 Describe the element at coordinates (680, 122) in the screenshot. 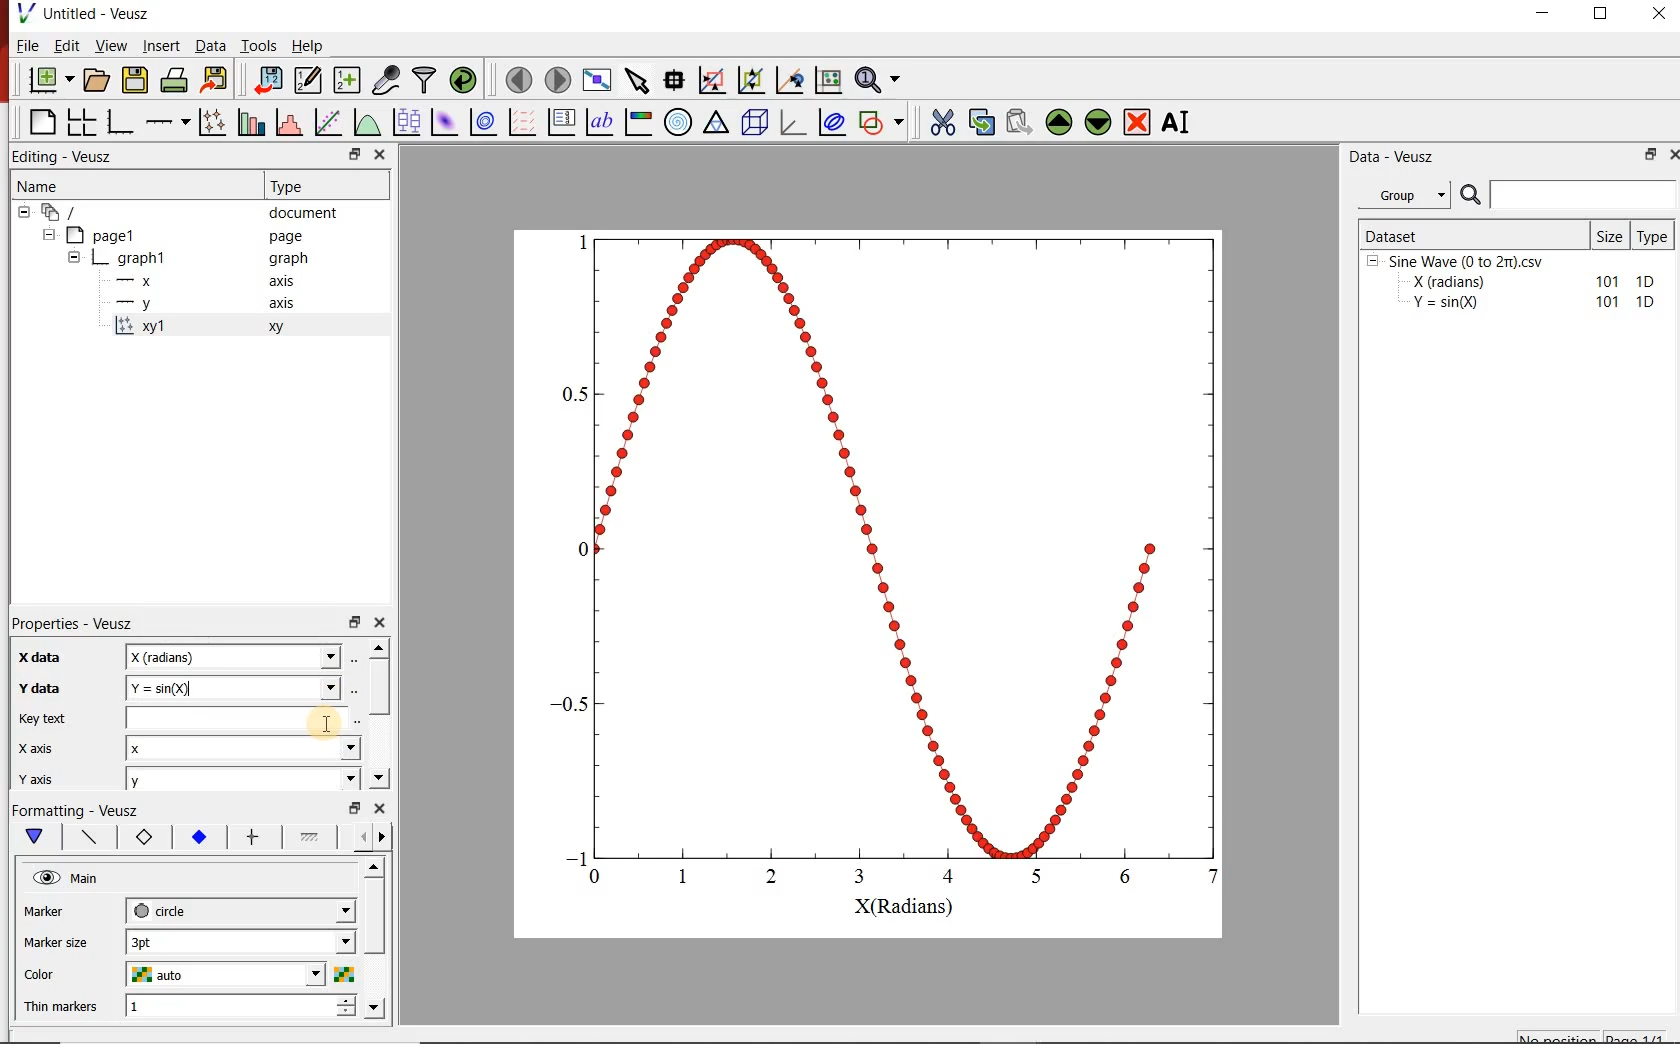

I see `Polar graph` at that location.